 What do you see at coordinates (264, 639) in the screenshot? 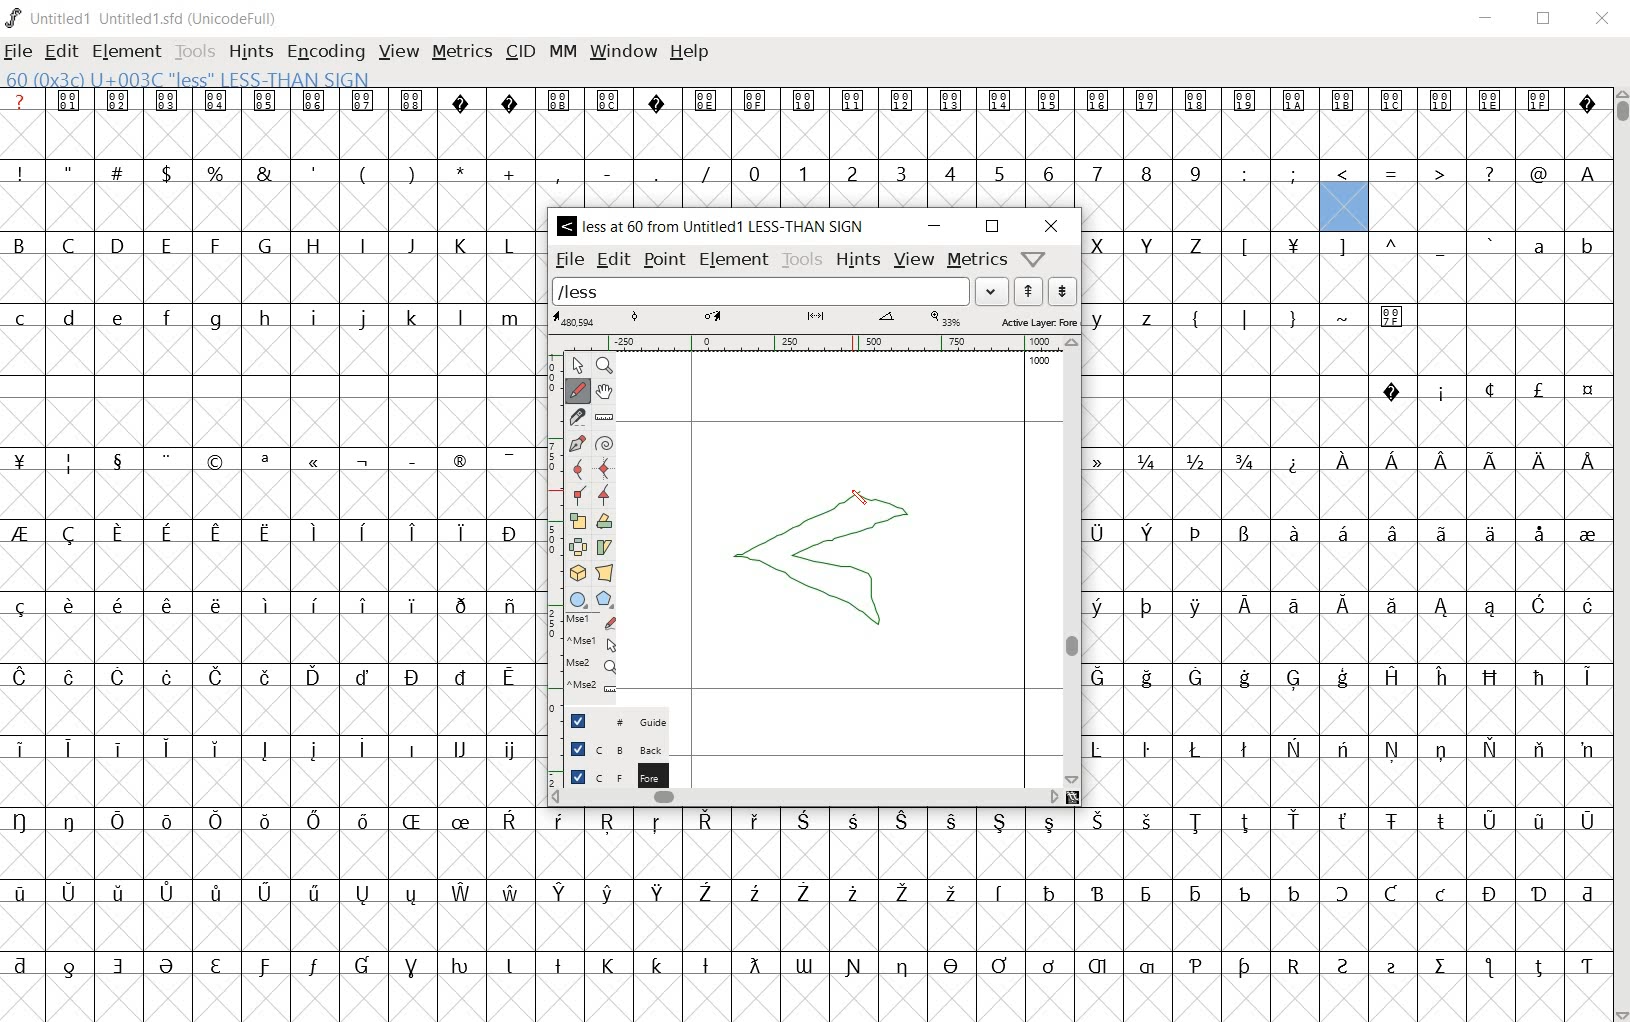
I see `empty cells` at bounding box center [264, 639].